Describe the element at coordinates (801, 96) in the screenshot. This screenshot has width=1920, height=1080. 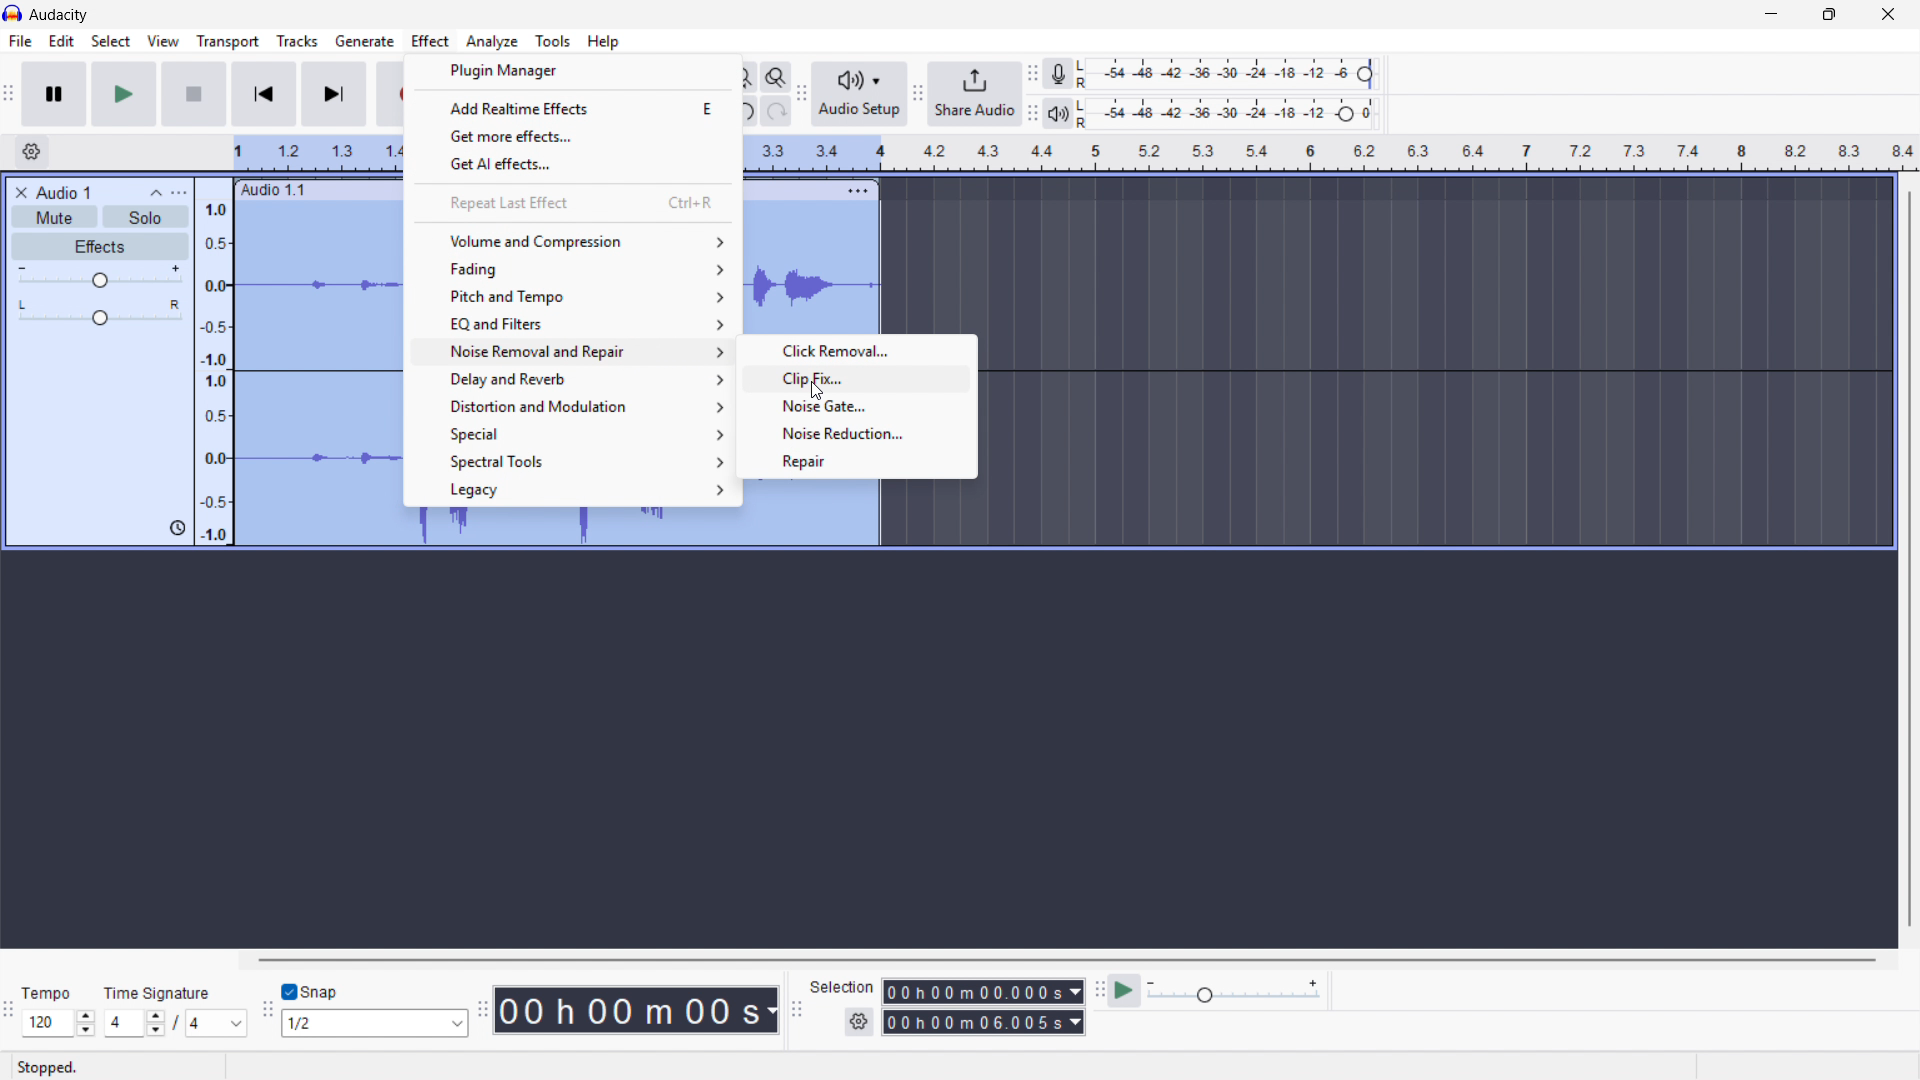
I see `audio setup toolbar` at that location.